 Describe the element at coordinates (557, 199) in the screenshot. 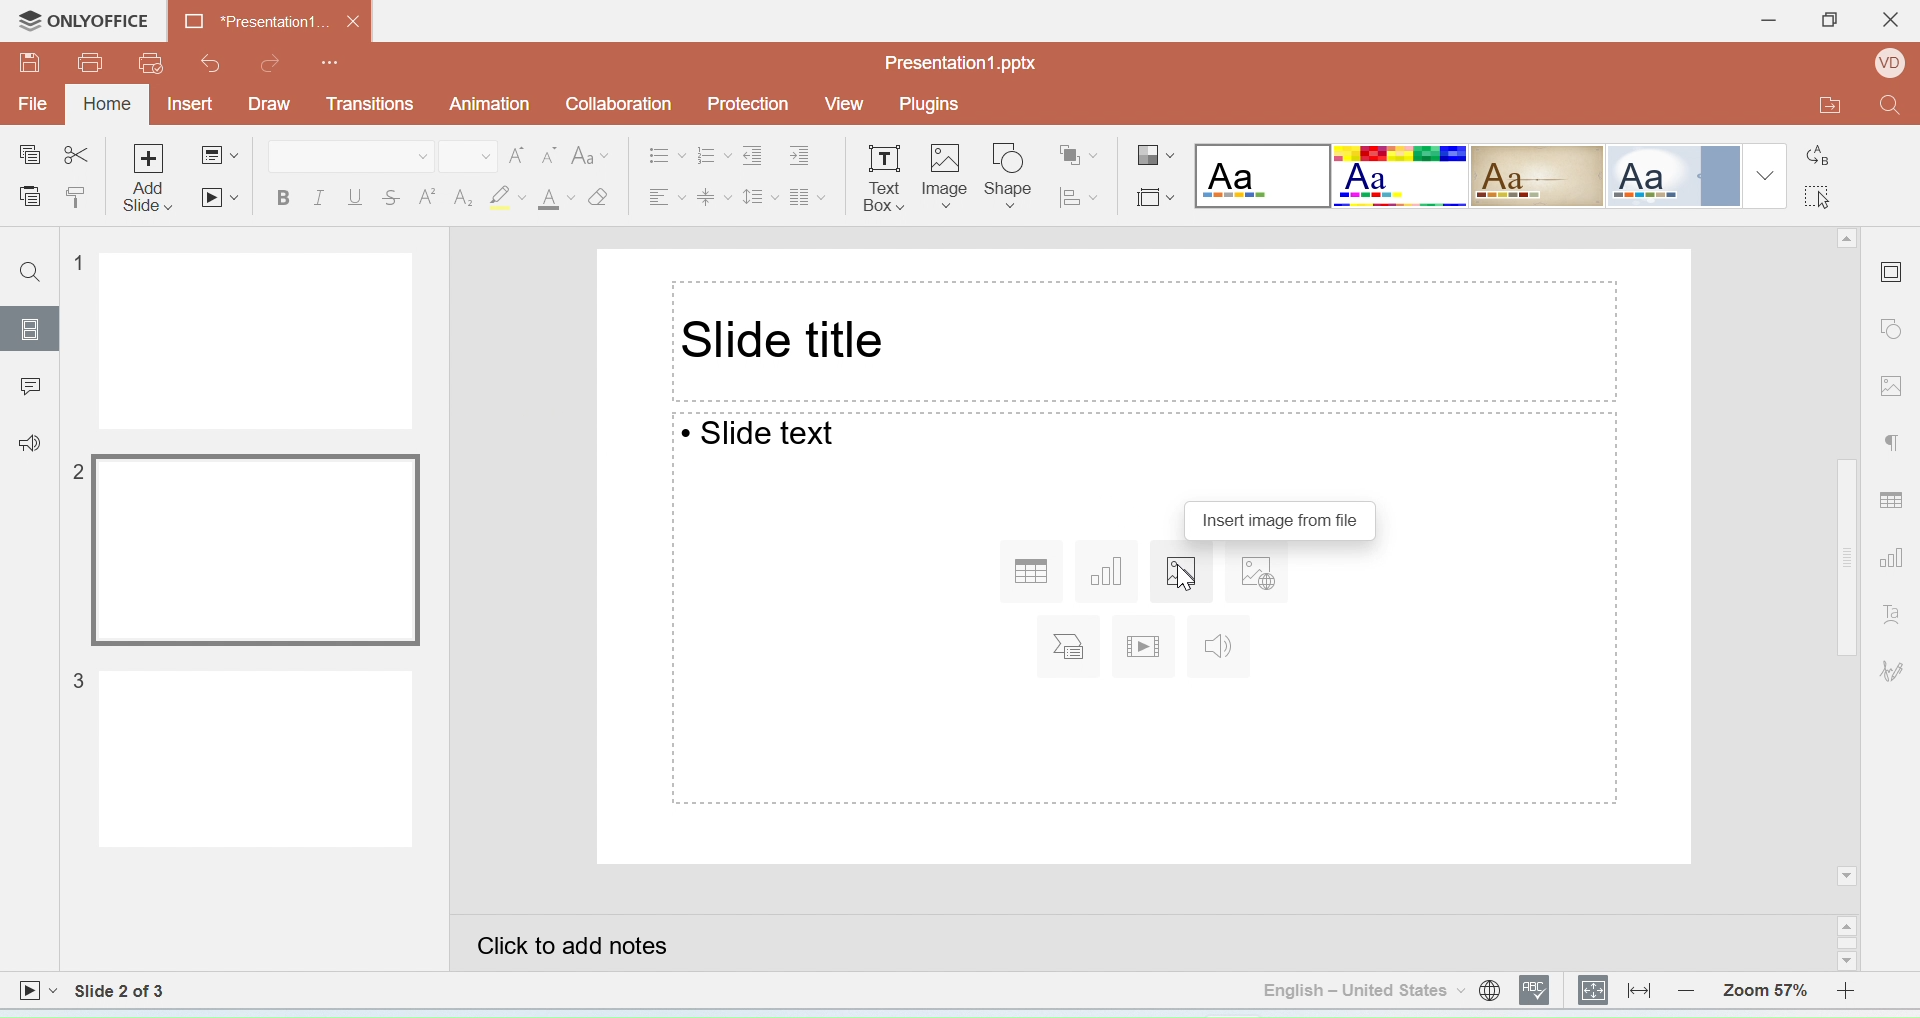

I see `Font color` at that location.